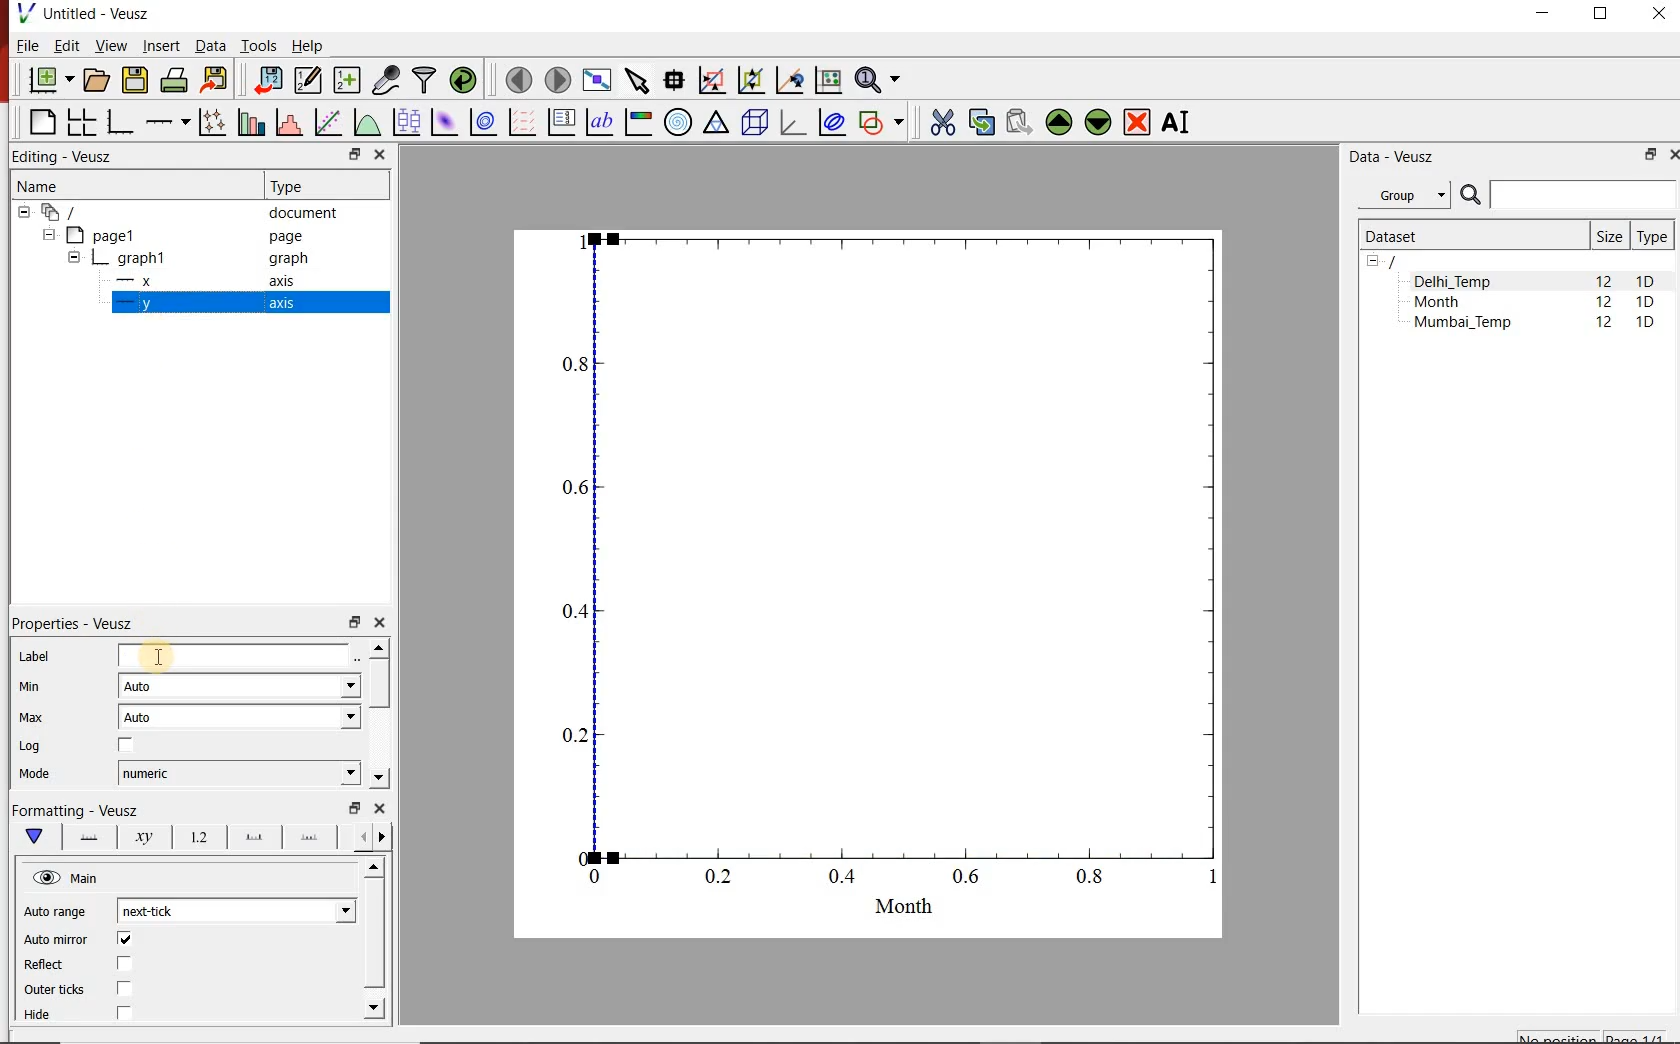 This screenshot has height=1044, width=1680. I want to click on click to zoom out of graph axes, so click(750, 81).